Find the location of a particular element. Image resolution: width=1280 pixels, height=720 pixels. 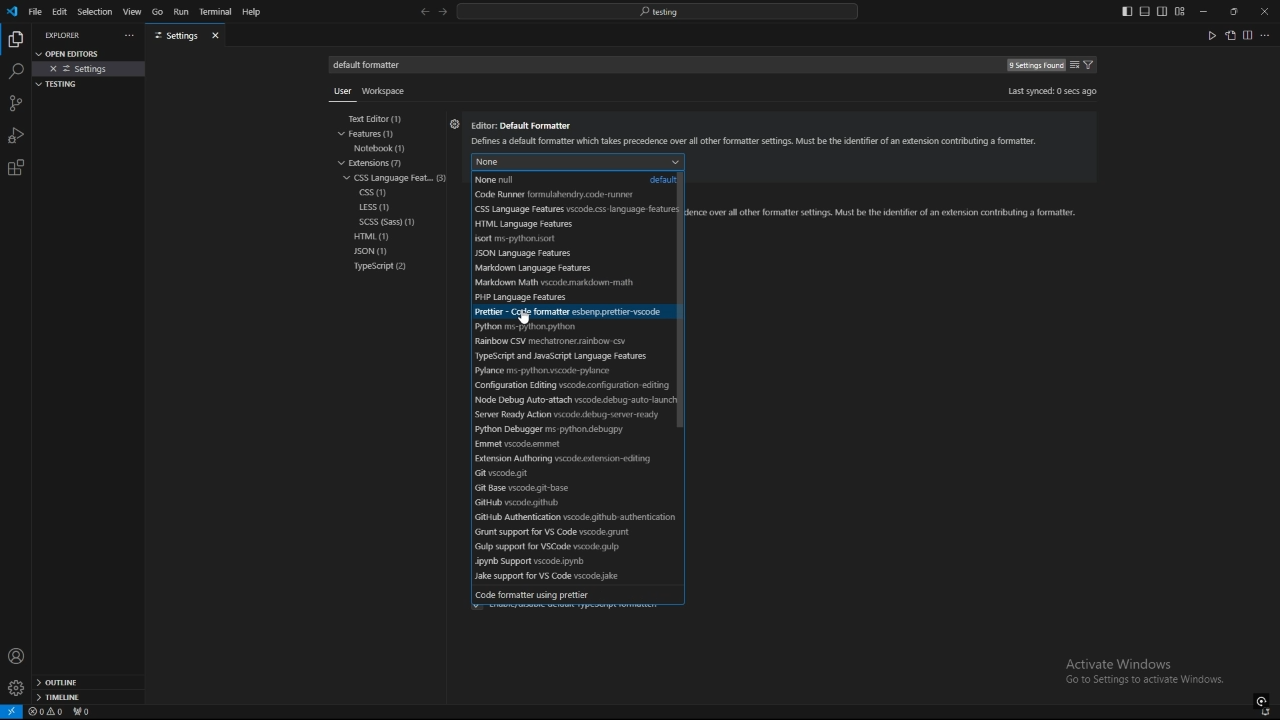

search bar is located at coordinates (657, 11).